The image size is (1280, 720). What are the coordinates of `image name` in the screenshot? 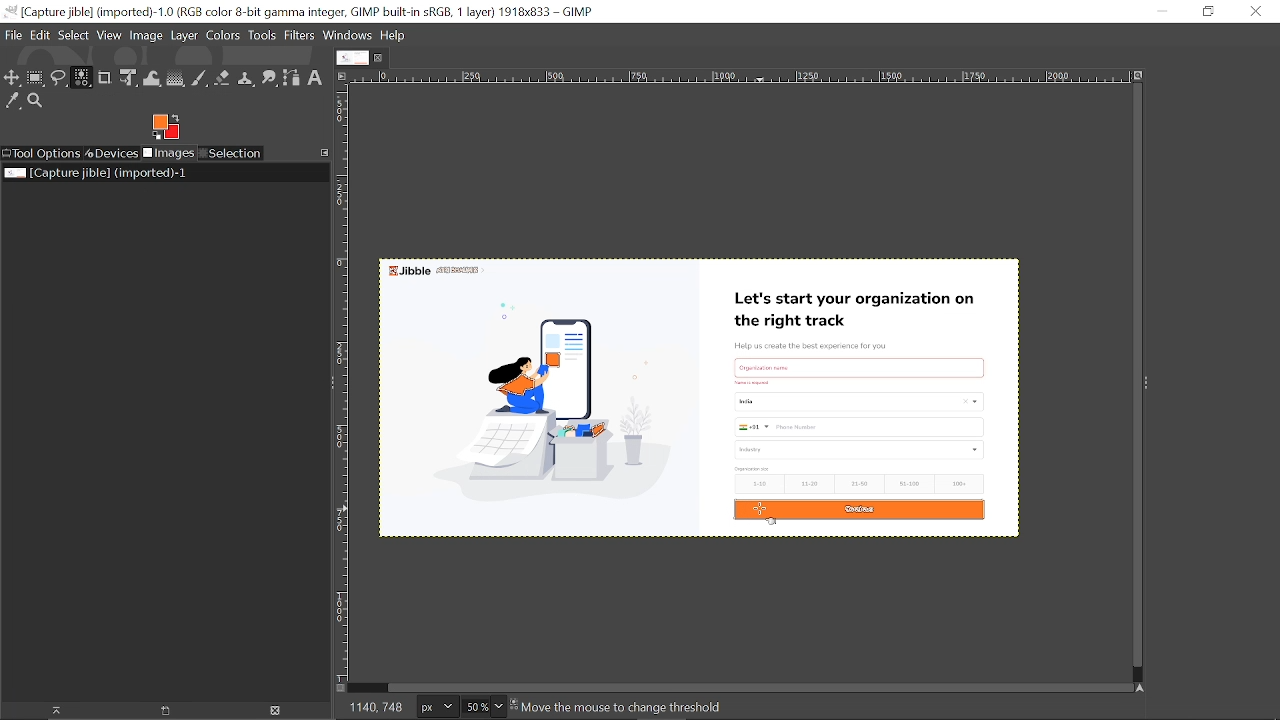 It's located at (628, 708).